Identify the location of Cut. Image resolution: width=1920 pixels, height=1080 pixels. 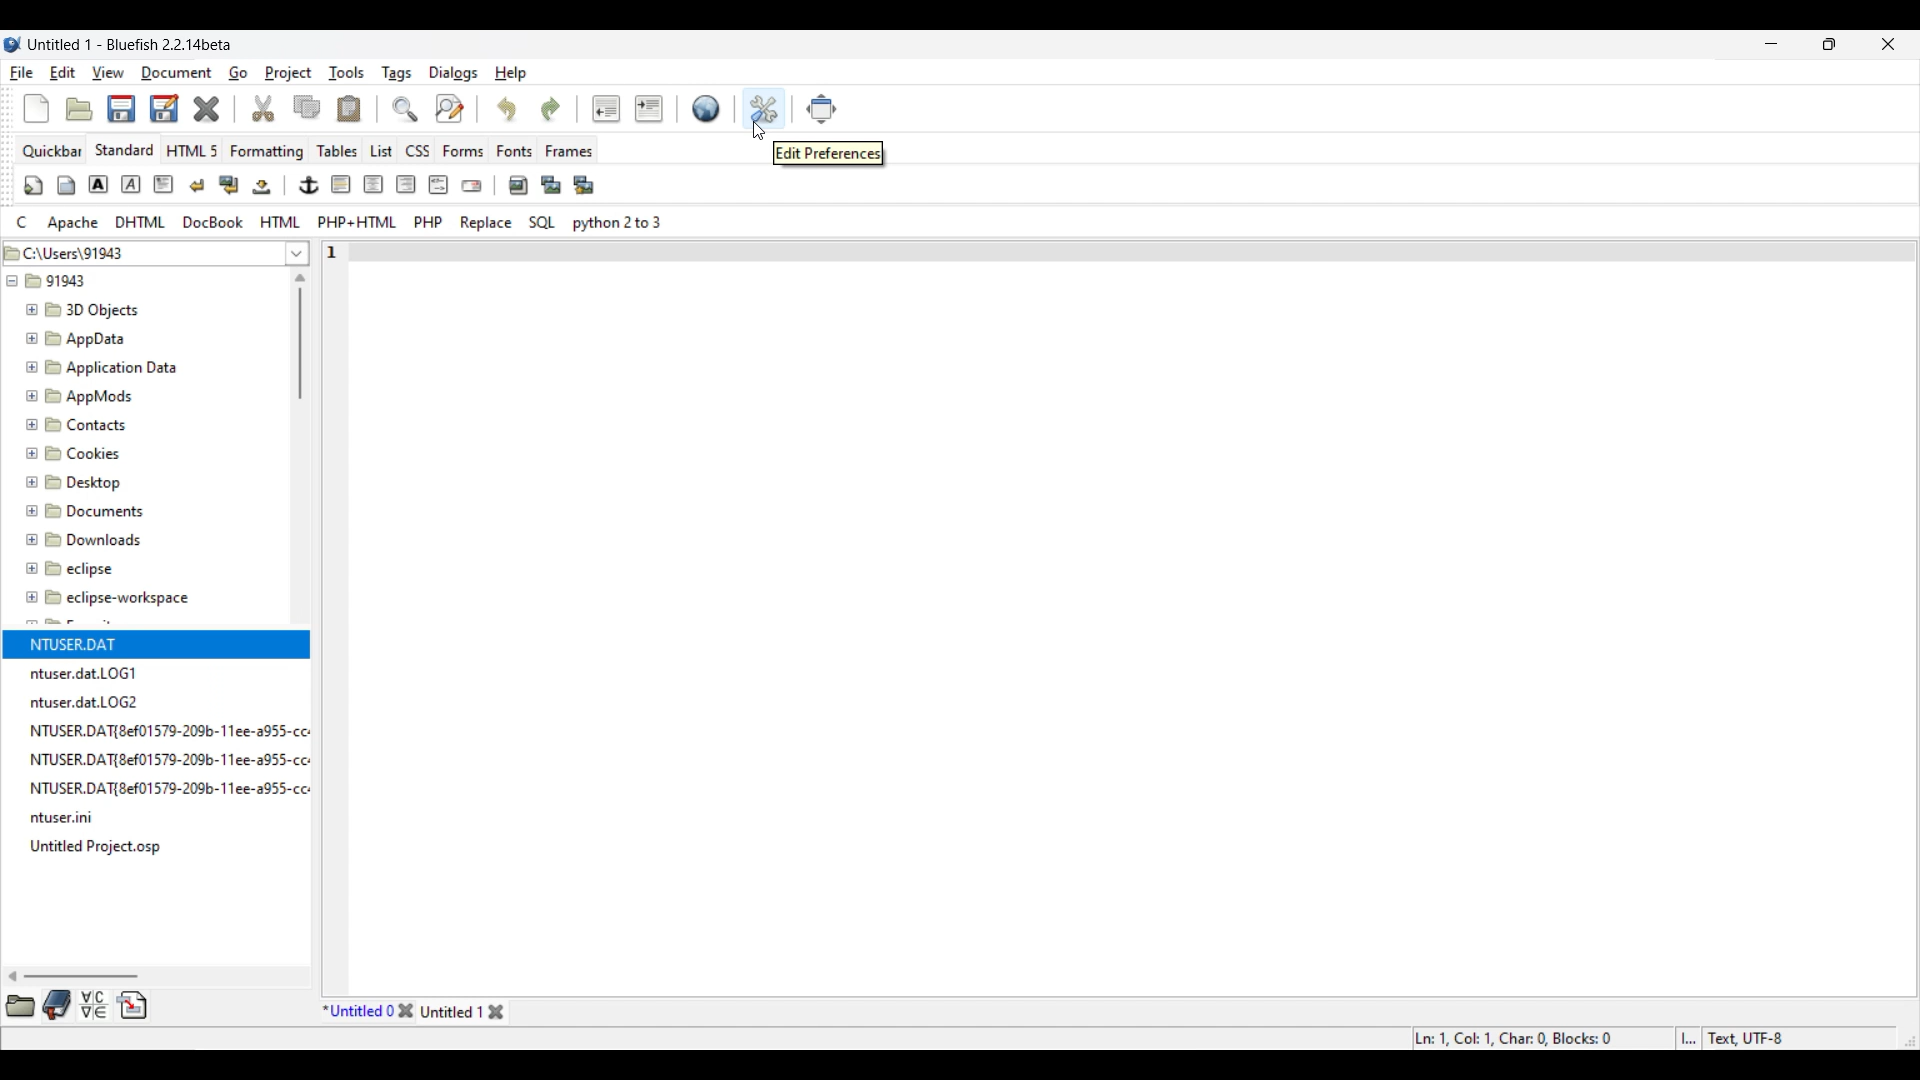
(264, 108).